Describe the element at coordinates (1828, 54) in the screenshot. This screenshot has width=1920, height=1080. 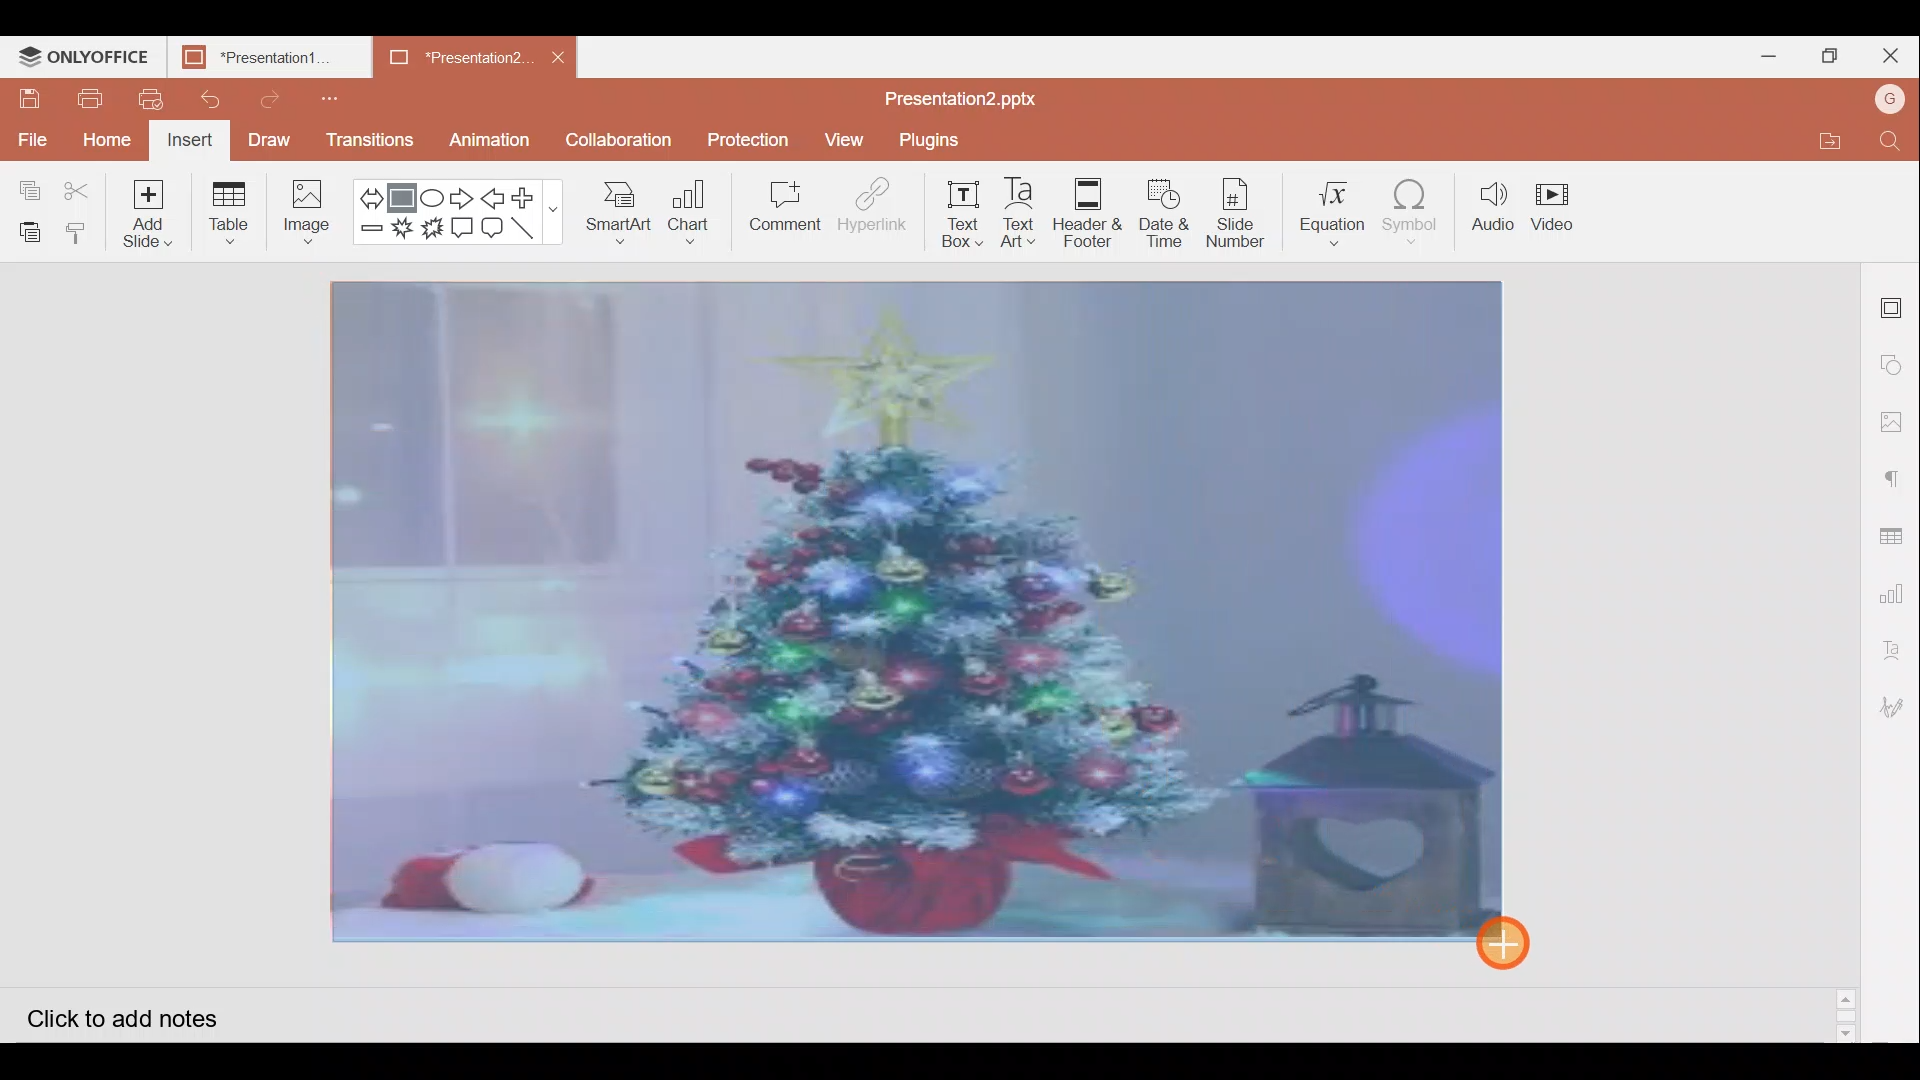
I see `Maximize` at that location.